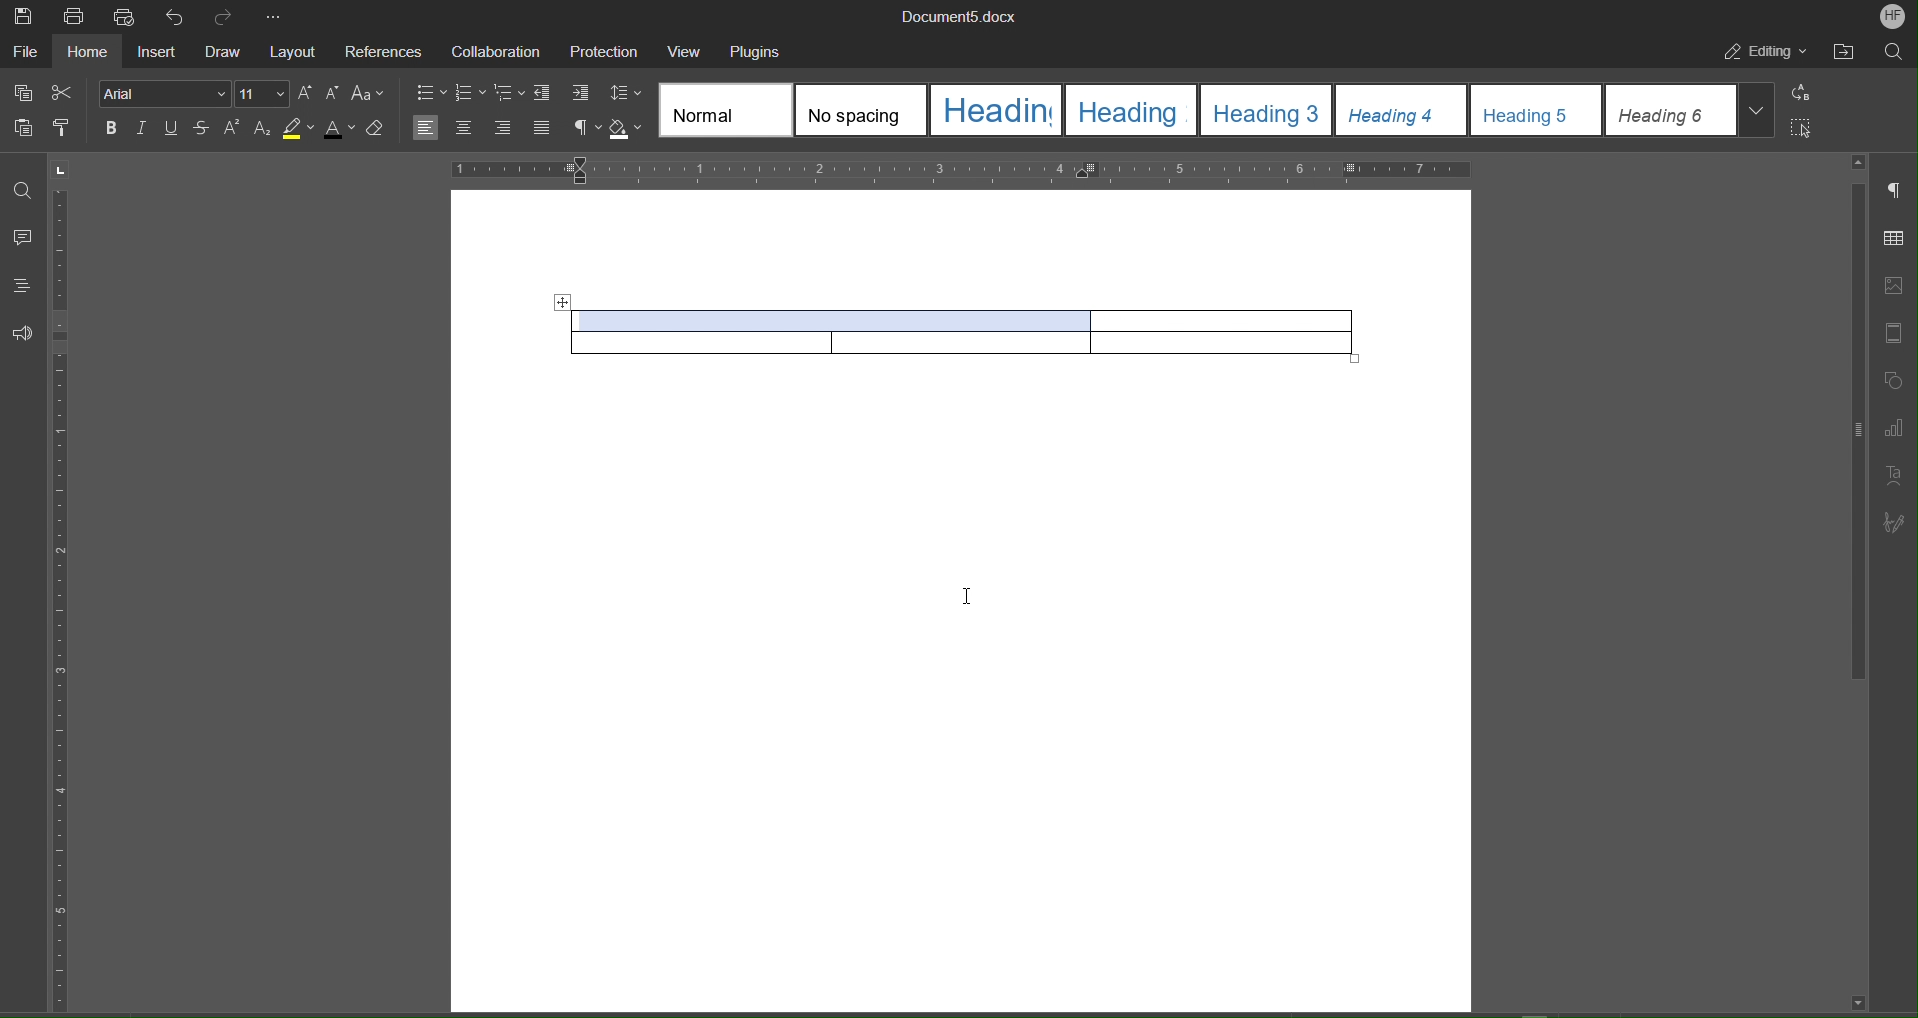 The height and width of the screenshot is (1018, 1918). I want to click on Shadow, so click(629, 129).